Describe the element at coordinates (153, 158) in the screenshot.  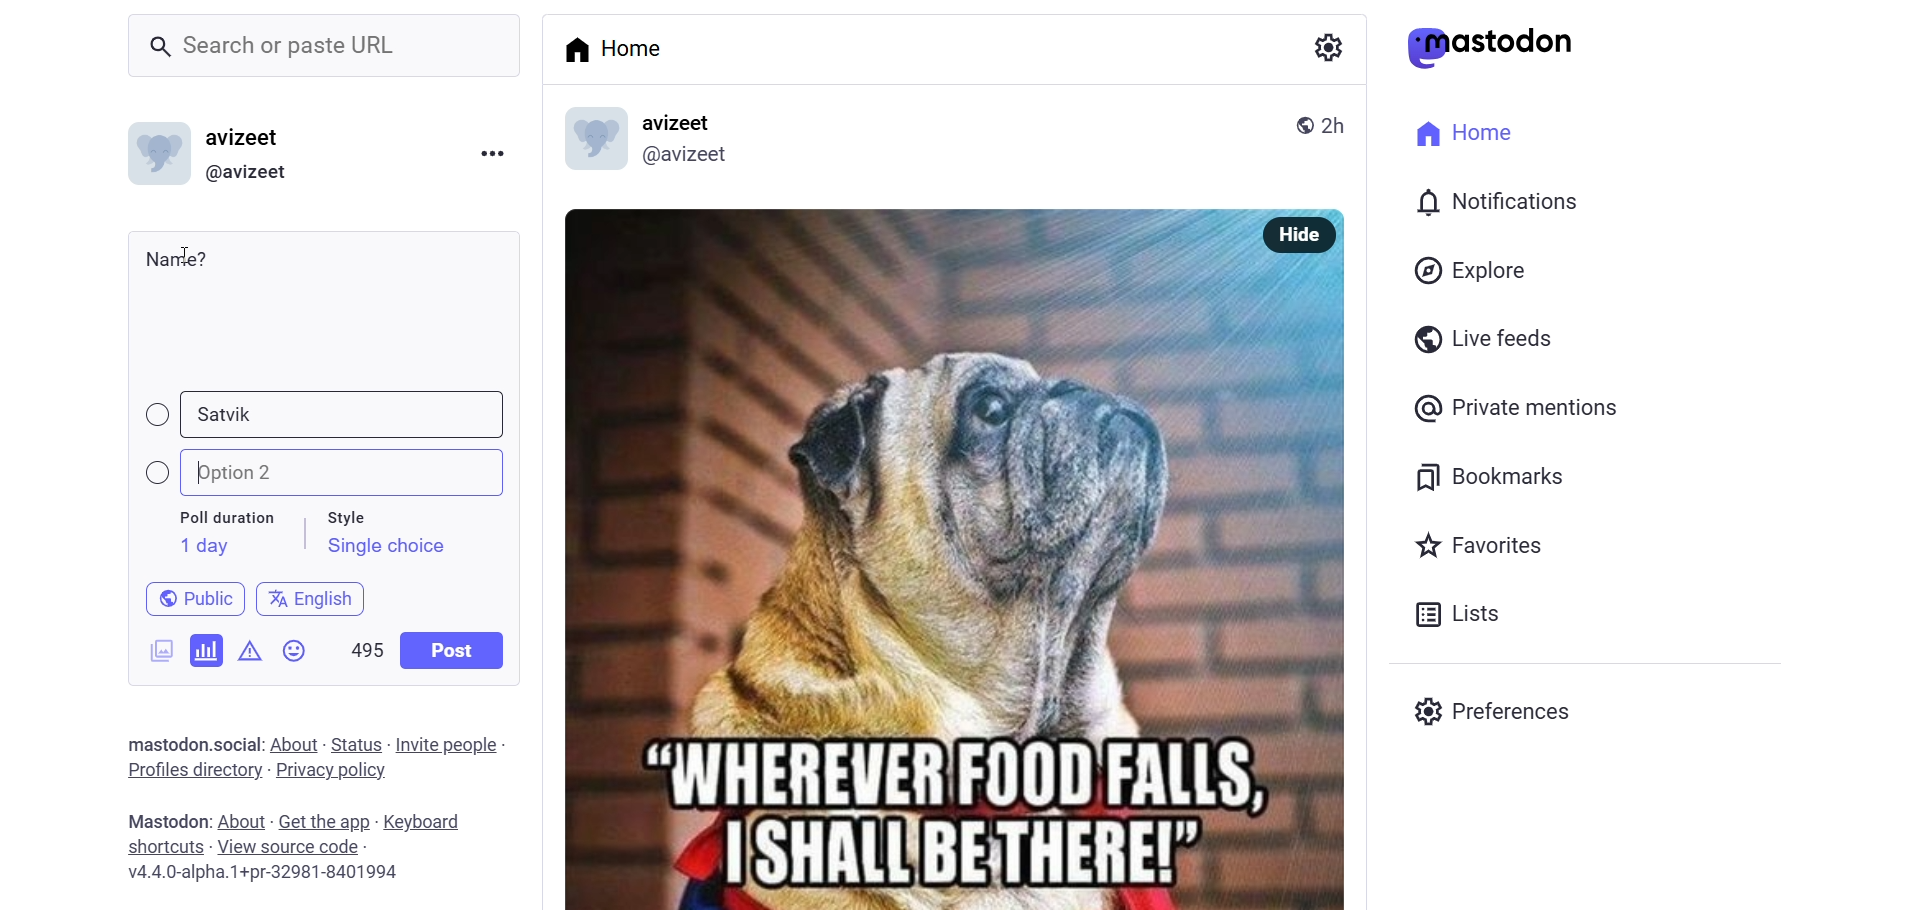
I see `id` at that location.